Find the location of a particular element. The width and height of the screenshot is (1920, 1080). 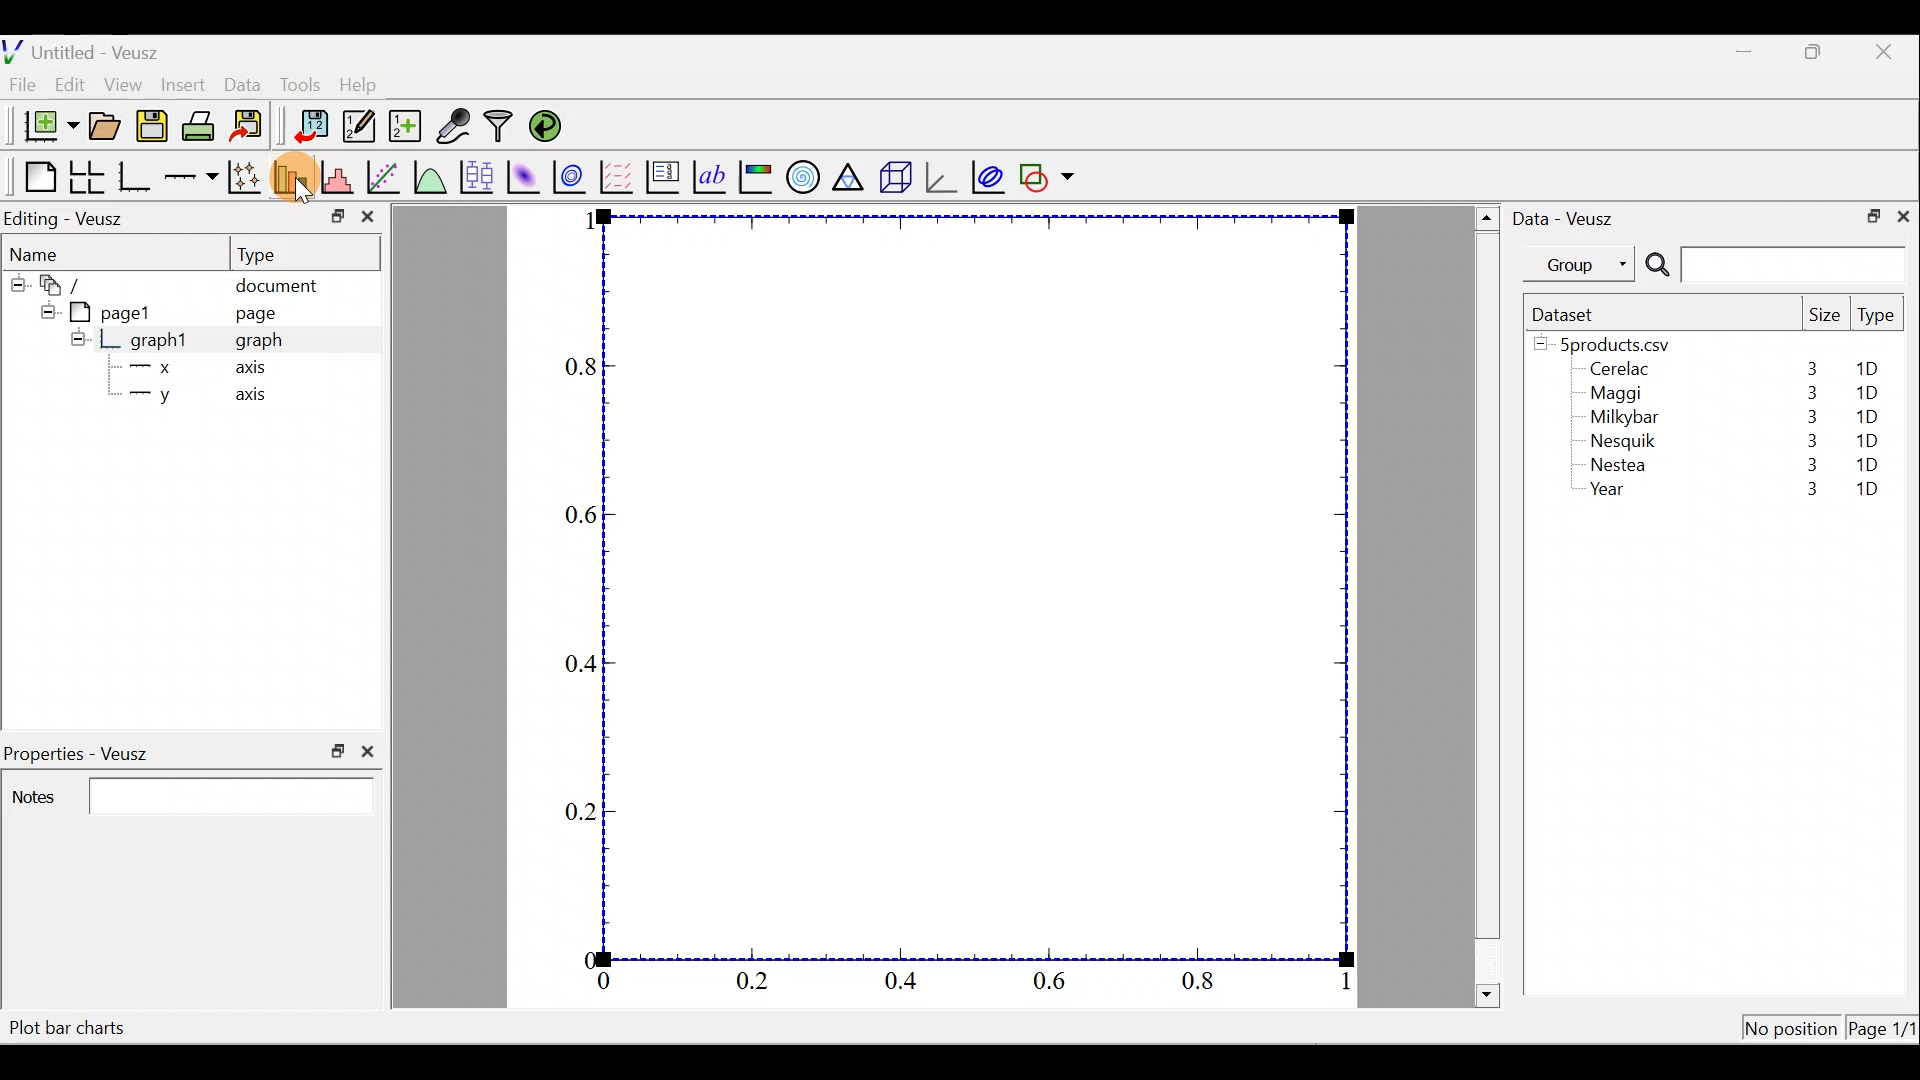

close is located at coordinates (368, 221).